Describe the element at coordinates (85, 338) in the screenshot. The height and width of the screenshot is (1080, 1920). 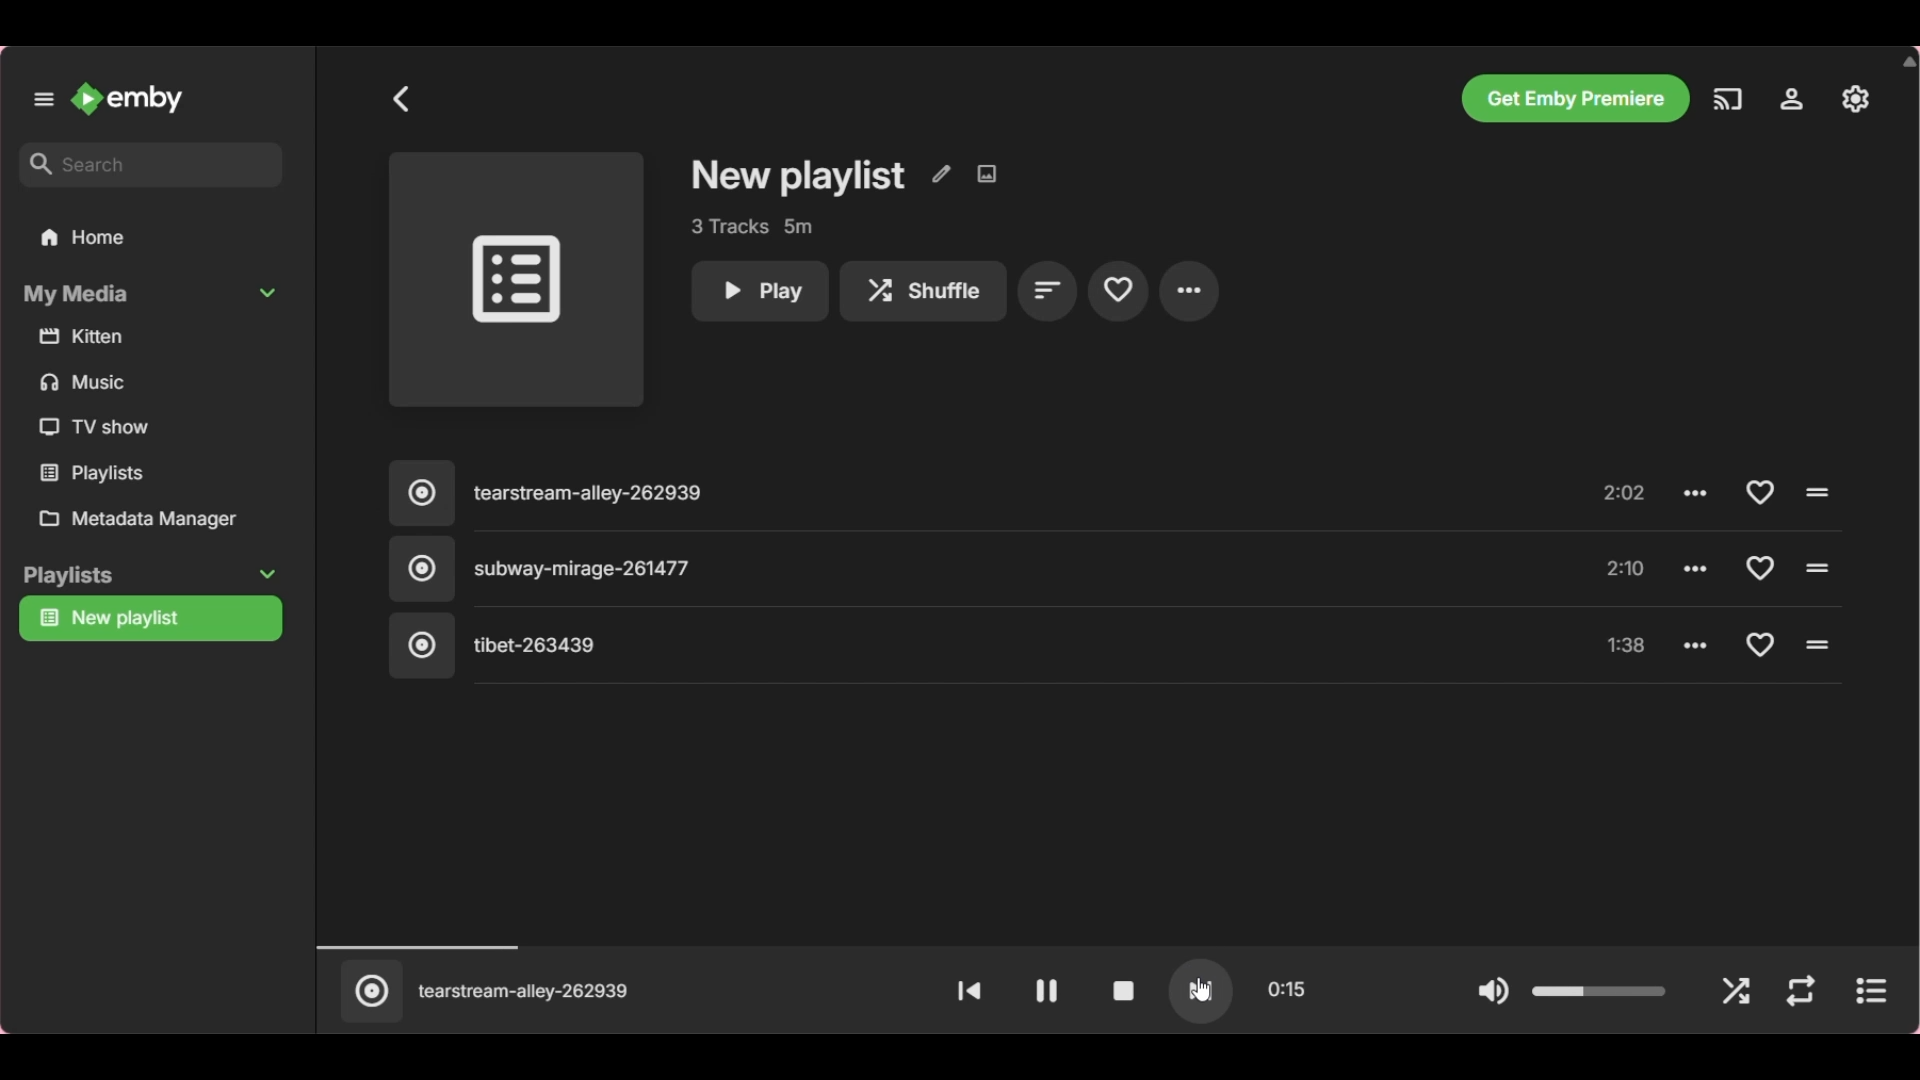
I see `kitten` at that location.